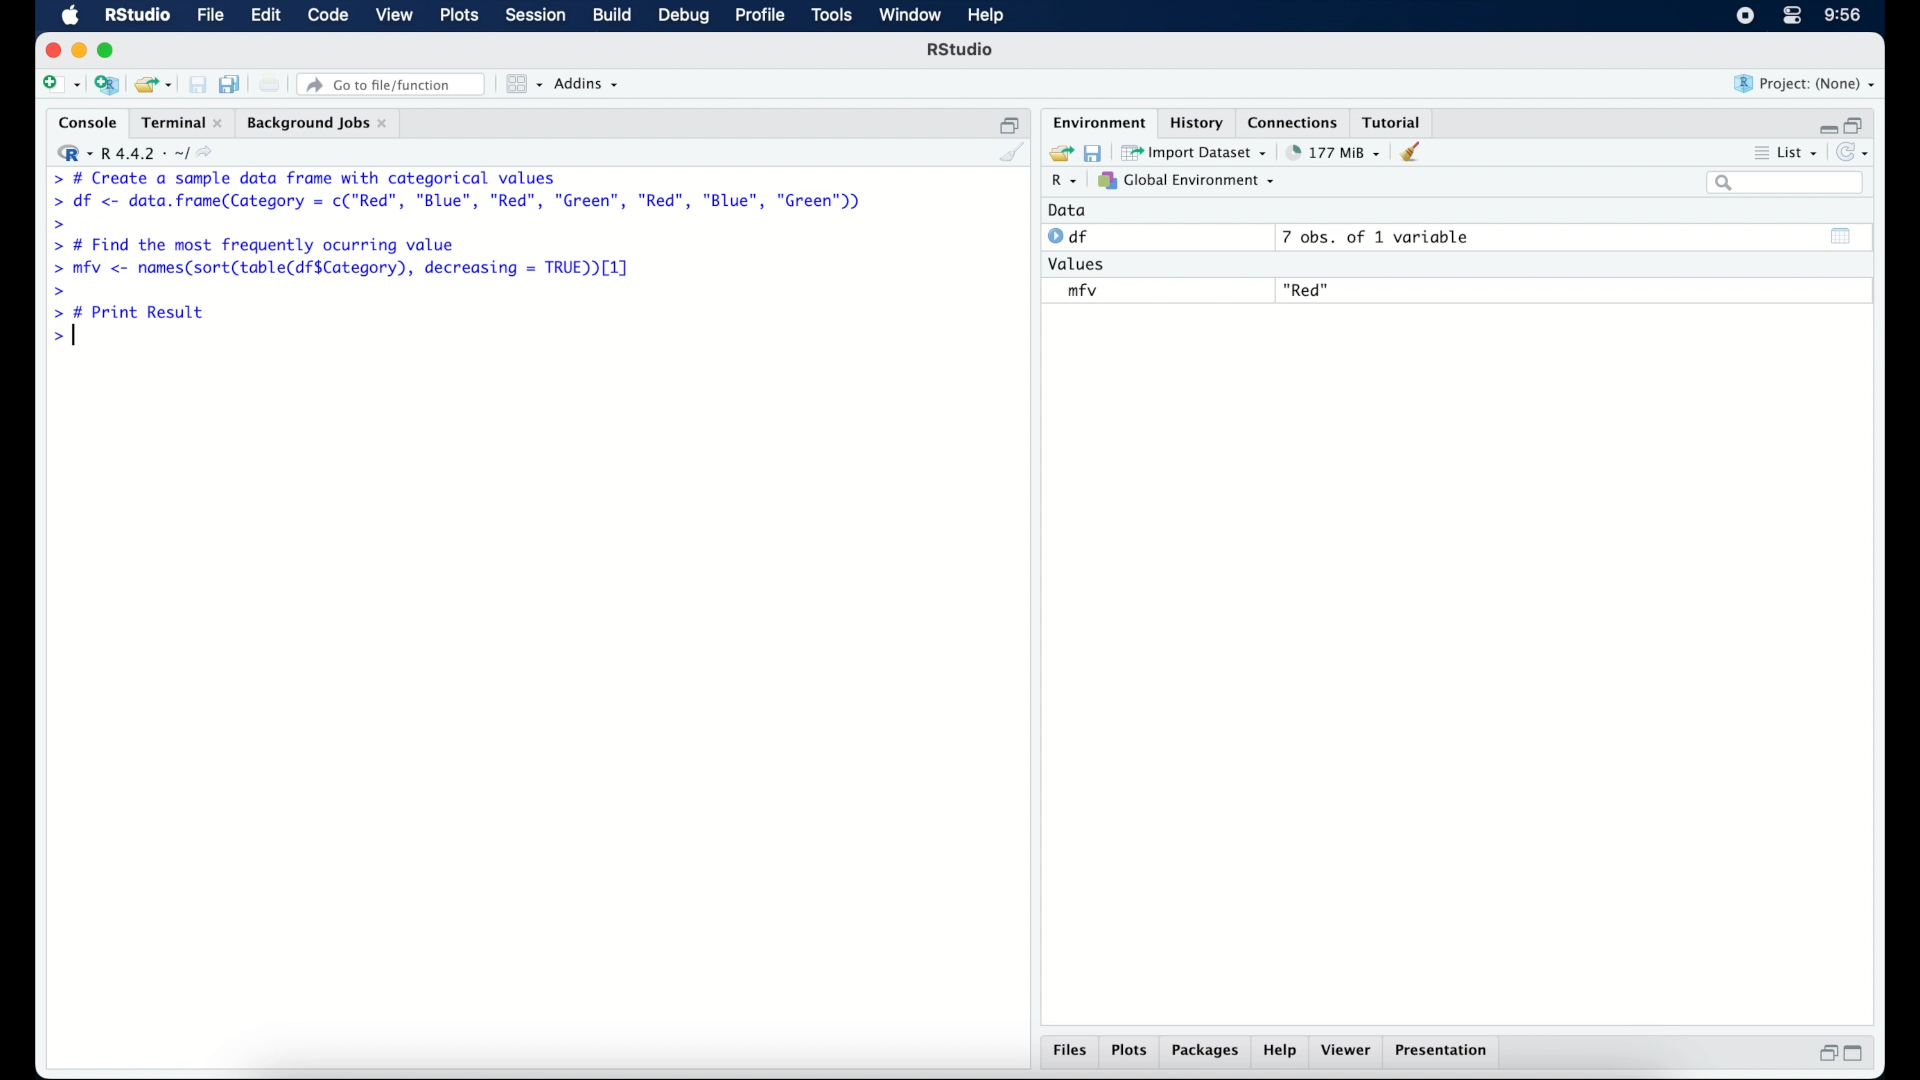 The width and height of the screenshot is (1920, 1080). Describe the element at coordinates (1334, 151) in the screenshot. I see `142 MB` at that location.